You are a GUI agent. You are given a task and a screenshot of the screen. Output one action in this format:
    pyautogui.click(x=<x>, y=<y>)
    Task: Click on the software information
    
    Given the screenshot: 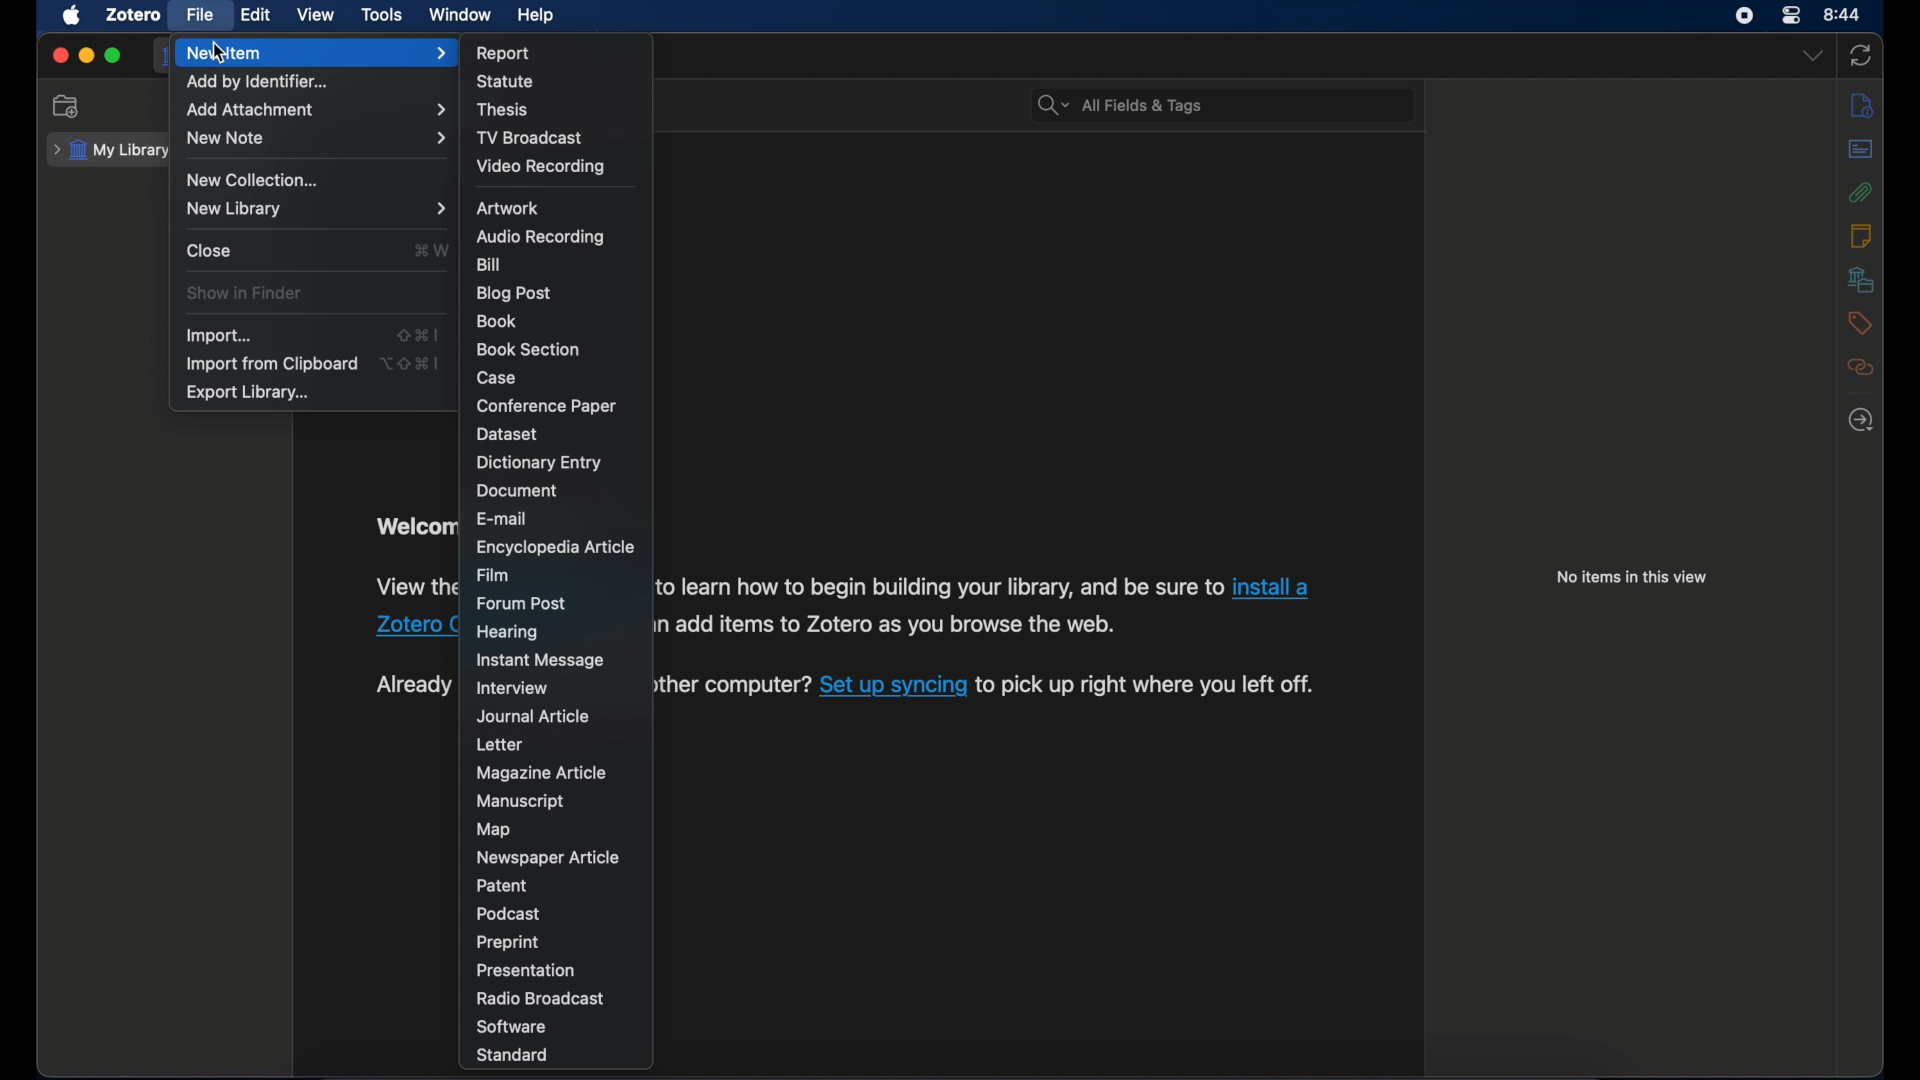 What is the action you would take?
    pyautogui.click(x=885, y=624)
    